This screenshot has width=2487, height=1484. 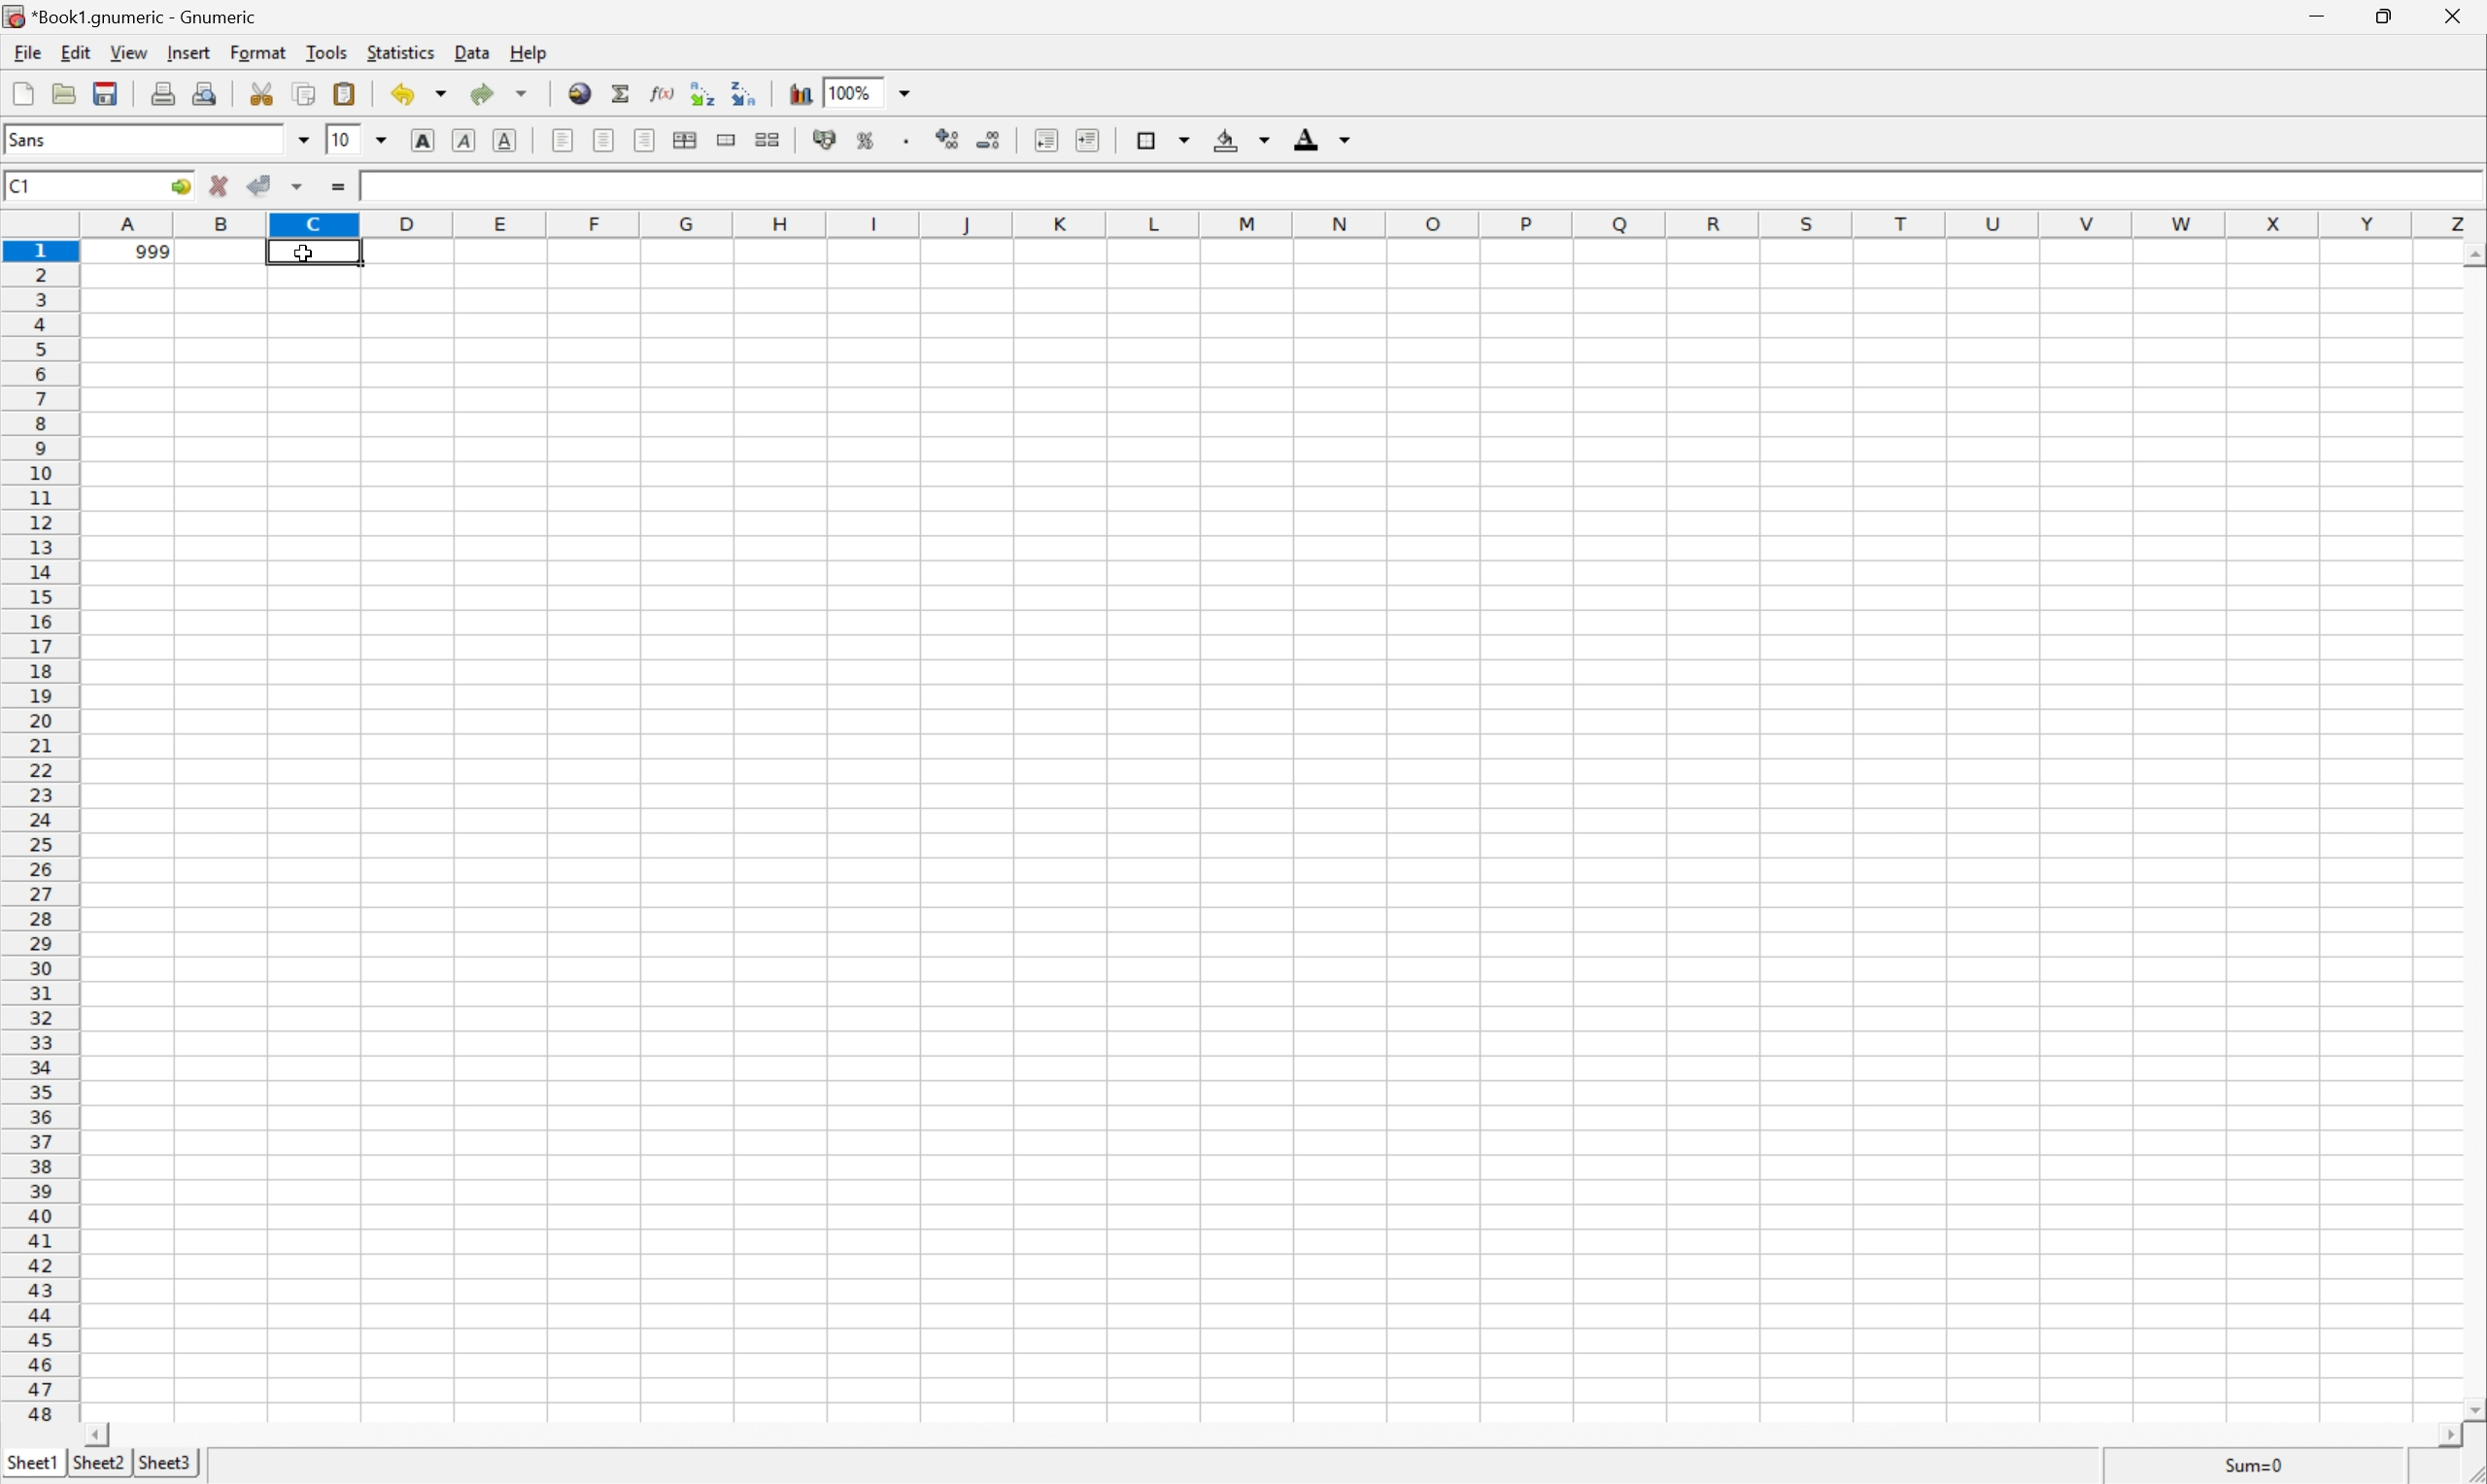 What do you see at coordinates (163, 1468) in the screenshot?
I see `sheet3` at bounding box center [163, 1468].